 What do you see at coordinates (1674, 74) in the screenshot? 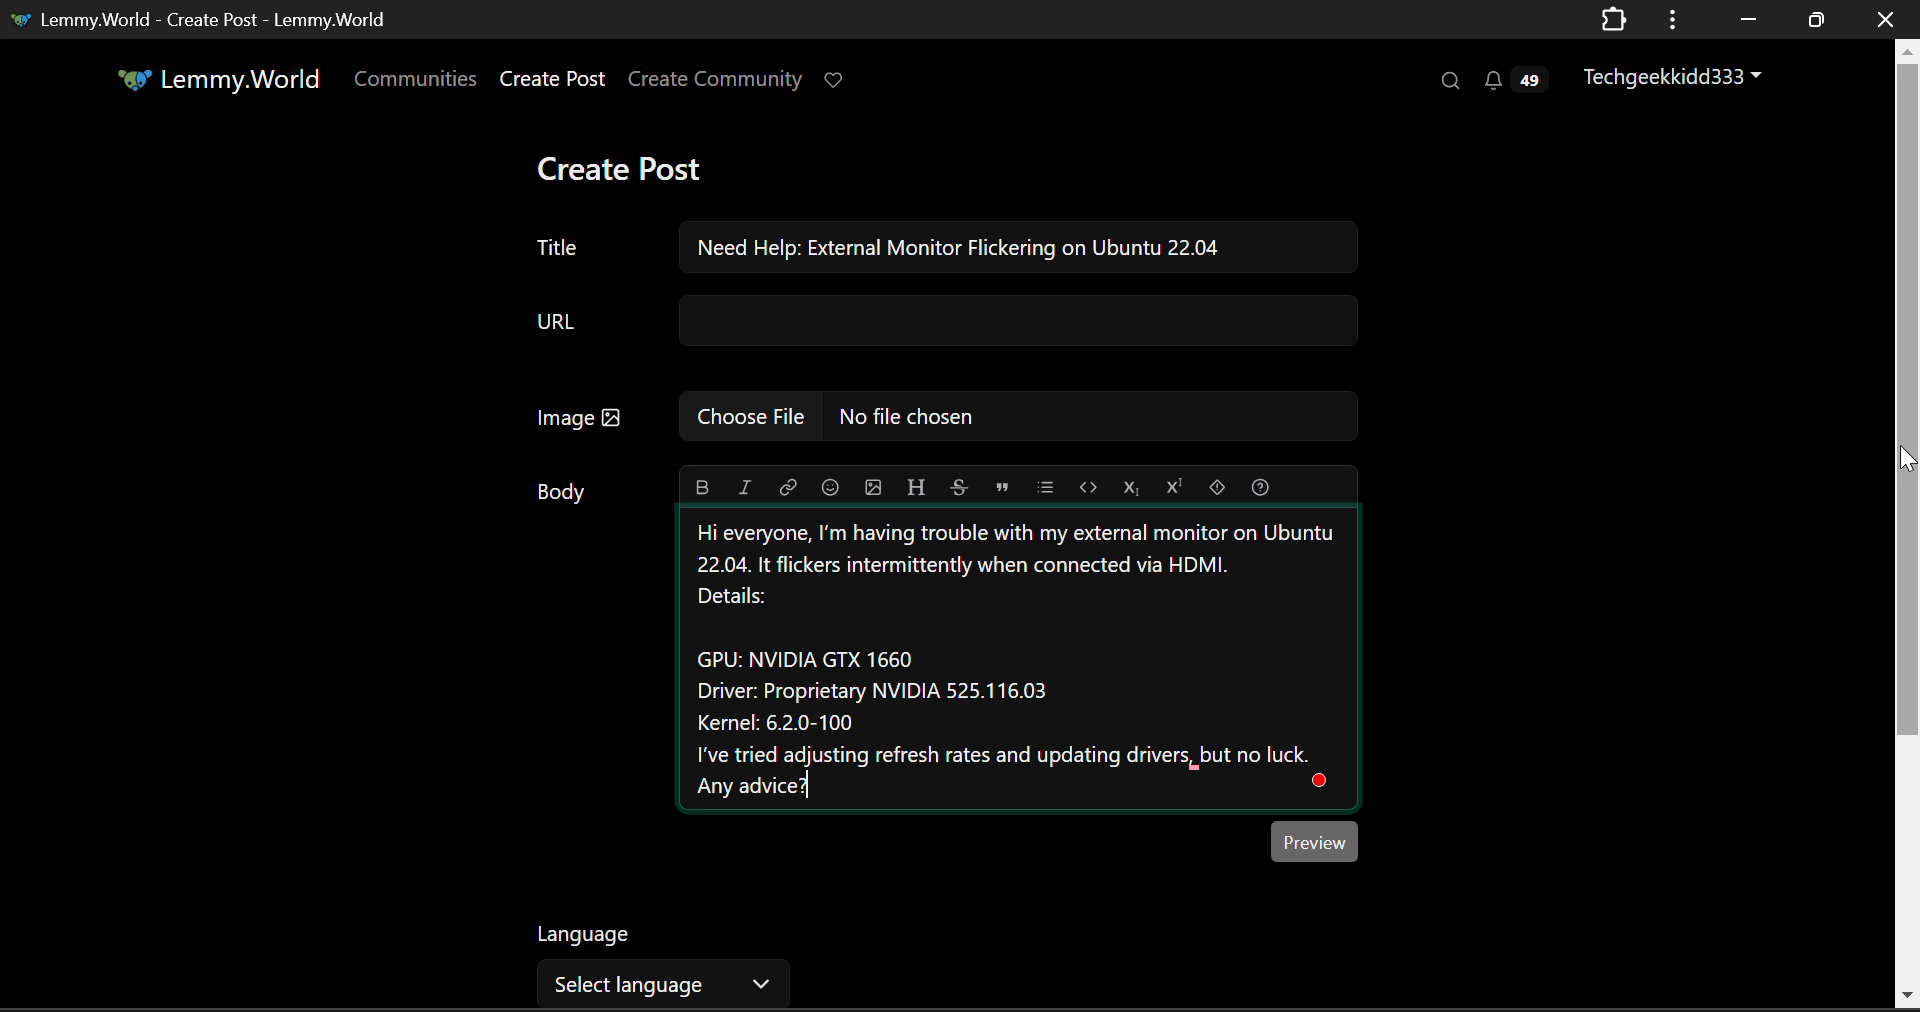
I see `Techgeekkidd333` at bounding box center [1674, 74].